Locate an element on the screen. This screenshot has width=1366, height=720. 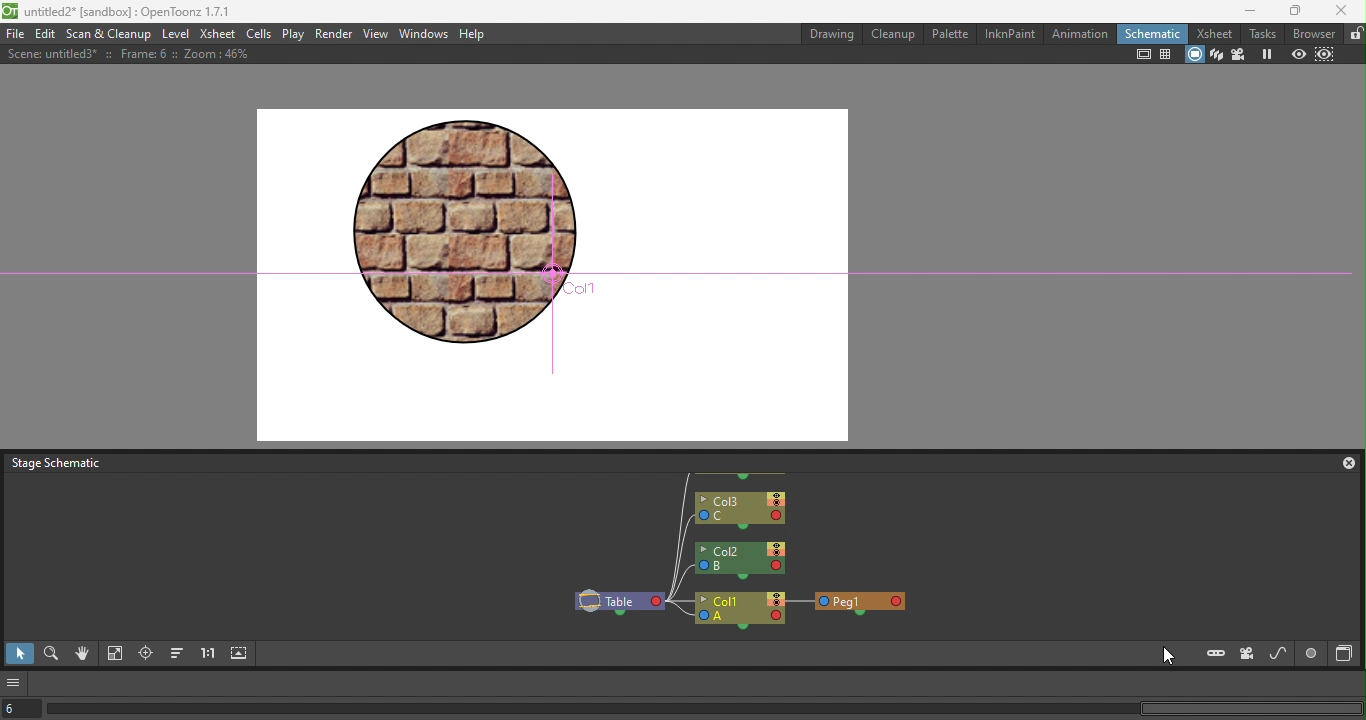
Help is located at coordinates (473, 34).